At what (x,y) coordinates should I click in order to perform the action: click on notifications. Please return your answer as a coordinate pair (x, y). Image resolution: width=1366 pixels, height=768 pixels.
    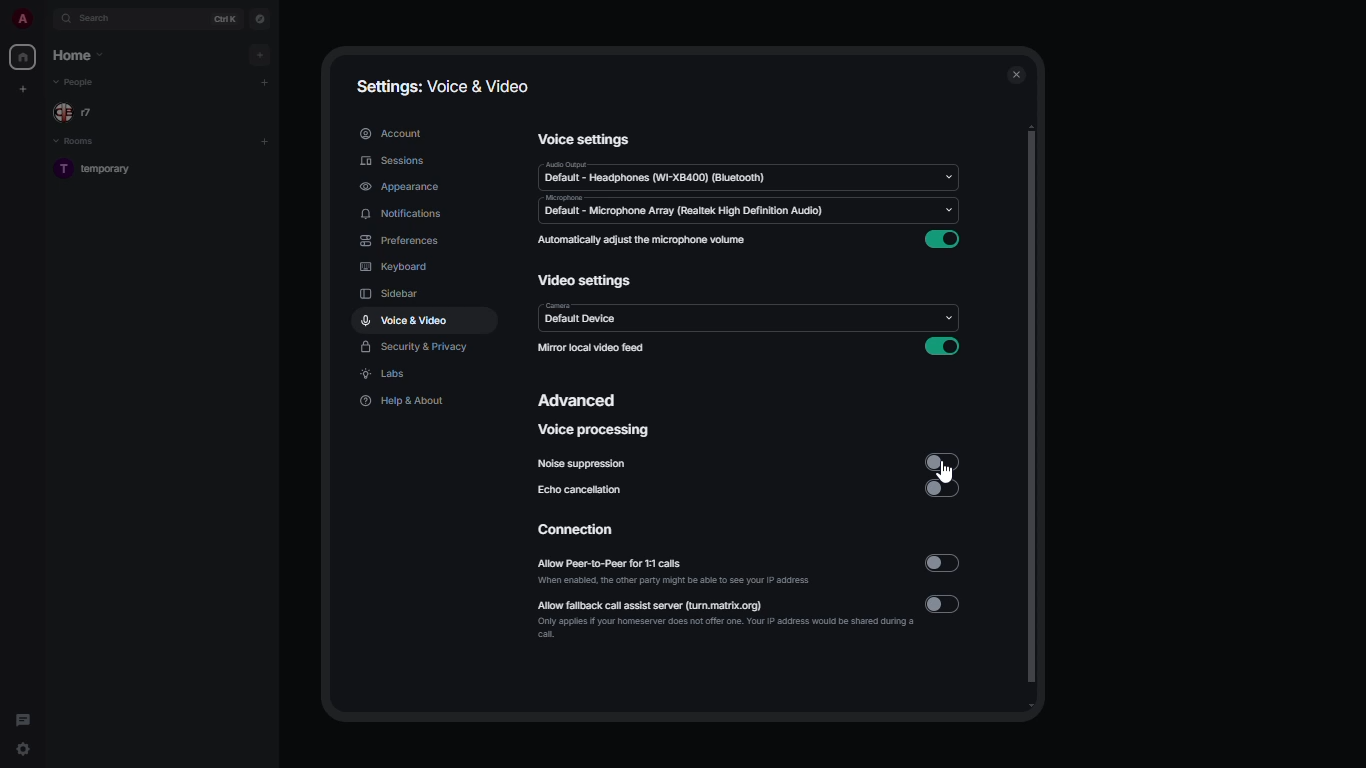
    Looking at the image, I should click on (403, 214).